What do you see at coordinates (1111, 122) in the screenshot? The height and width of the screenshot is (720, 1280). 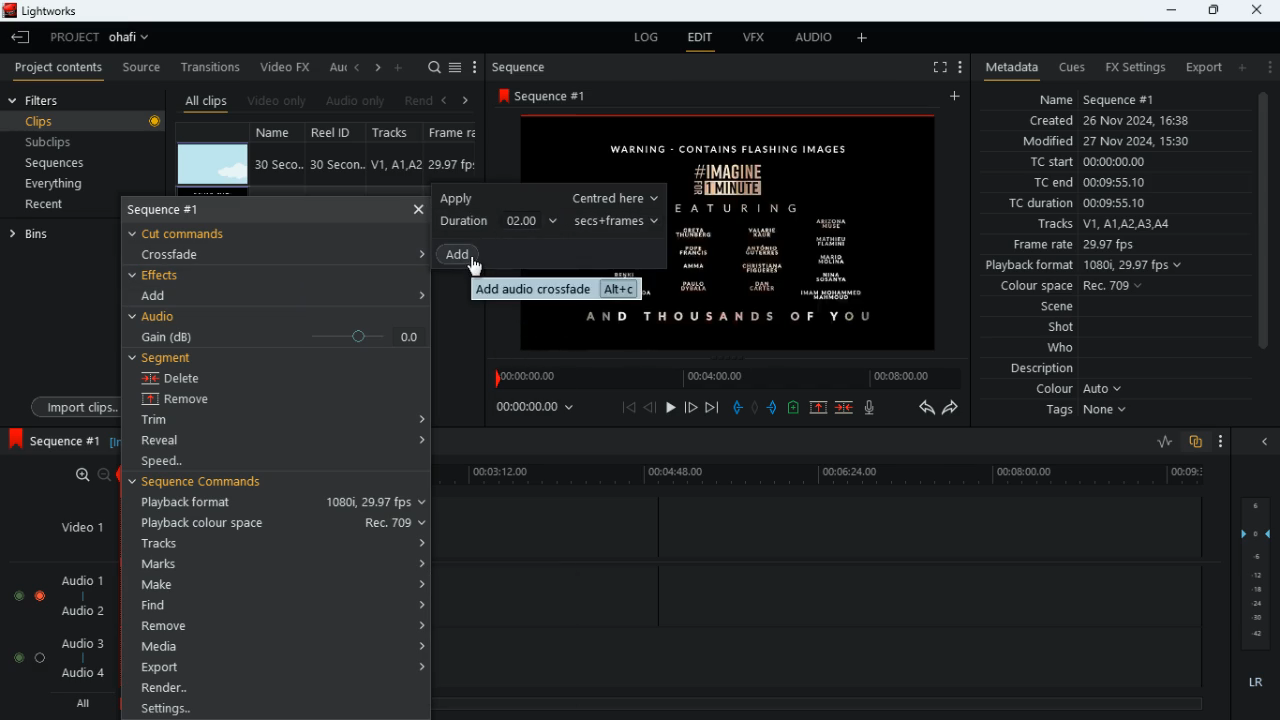 I see `created` at bounding box center [1111, 122].